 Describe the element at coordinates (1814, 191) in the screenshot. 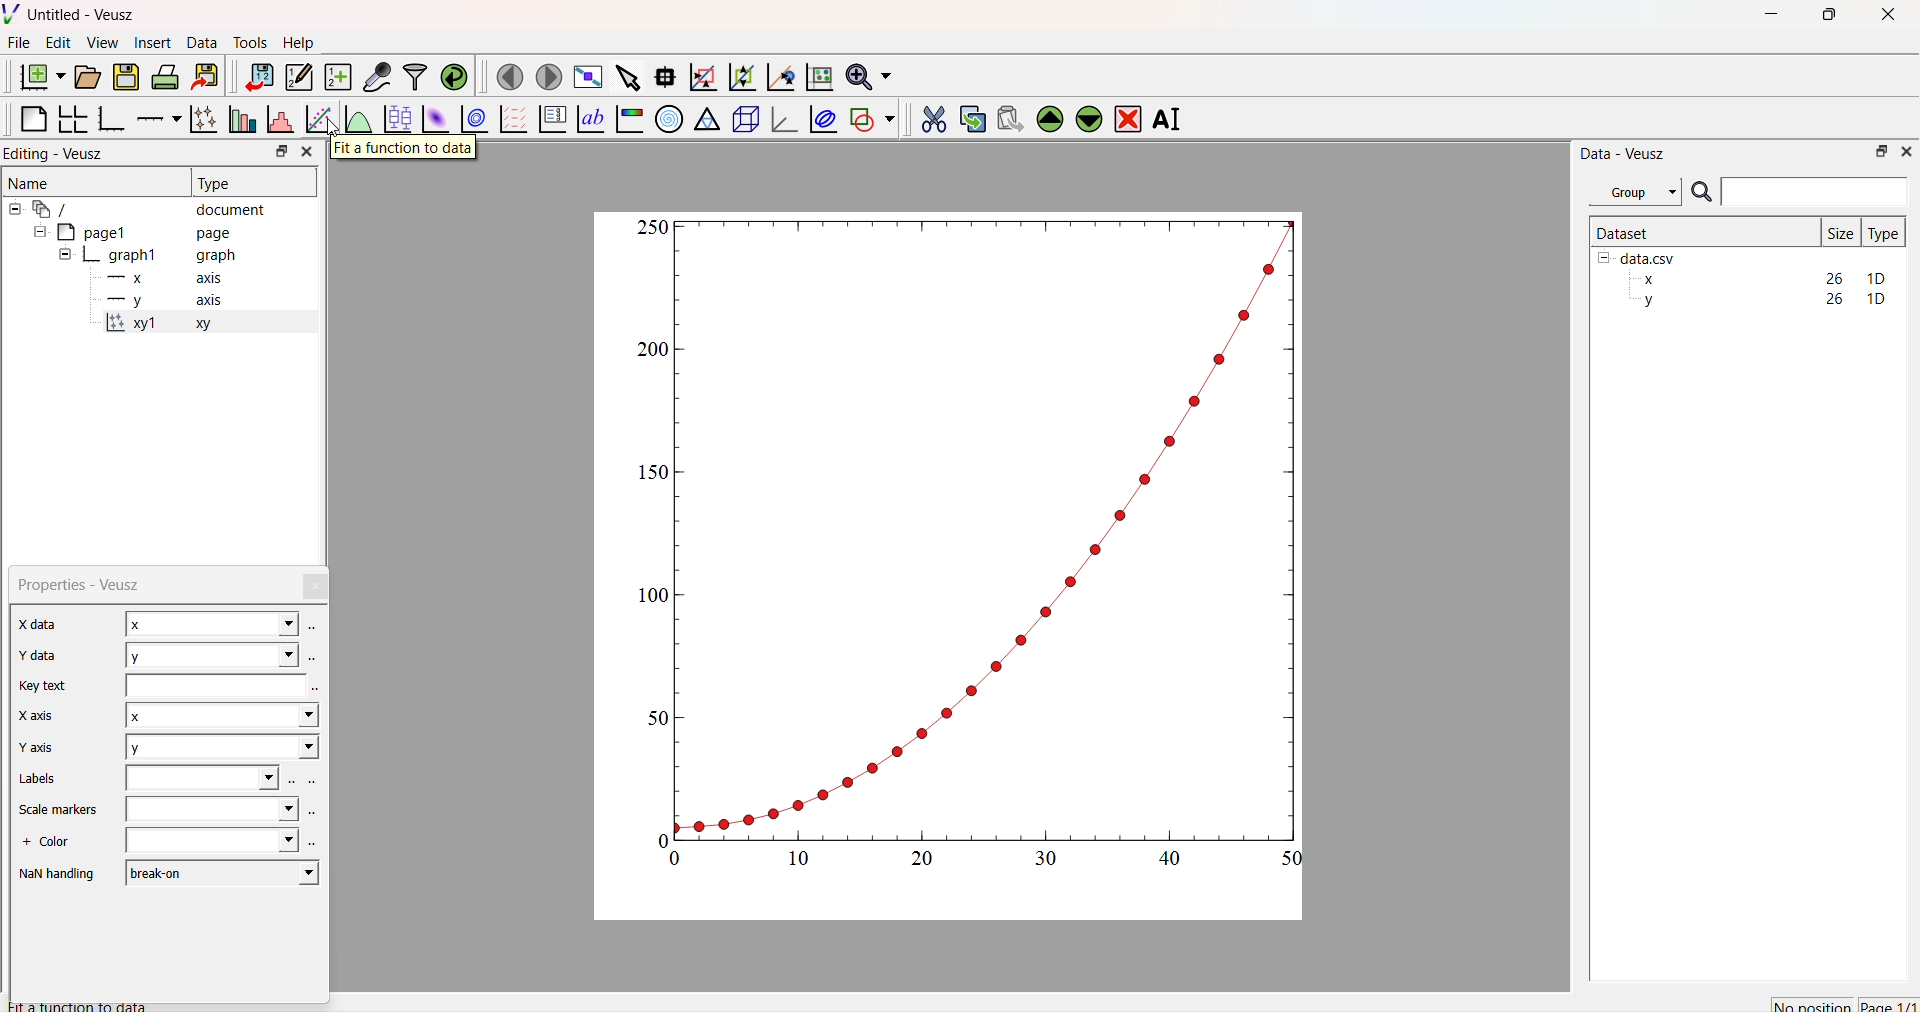

I see `Input` at that location.